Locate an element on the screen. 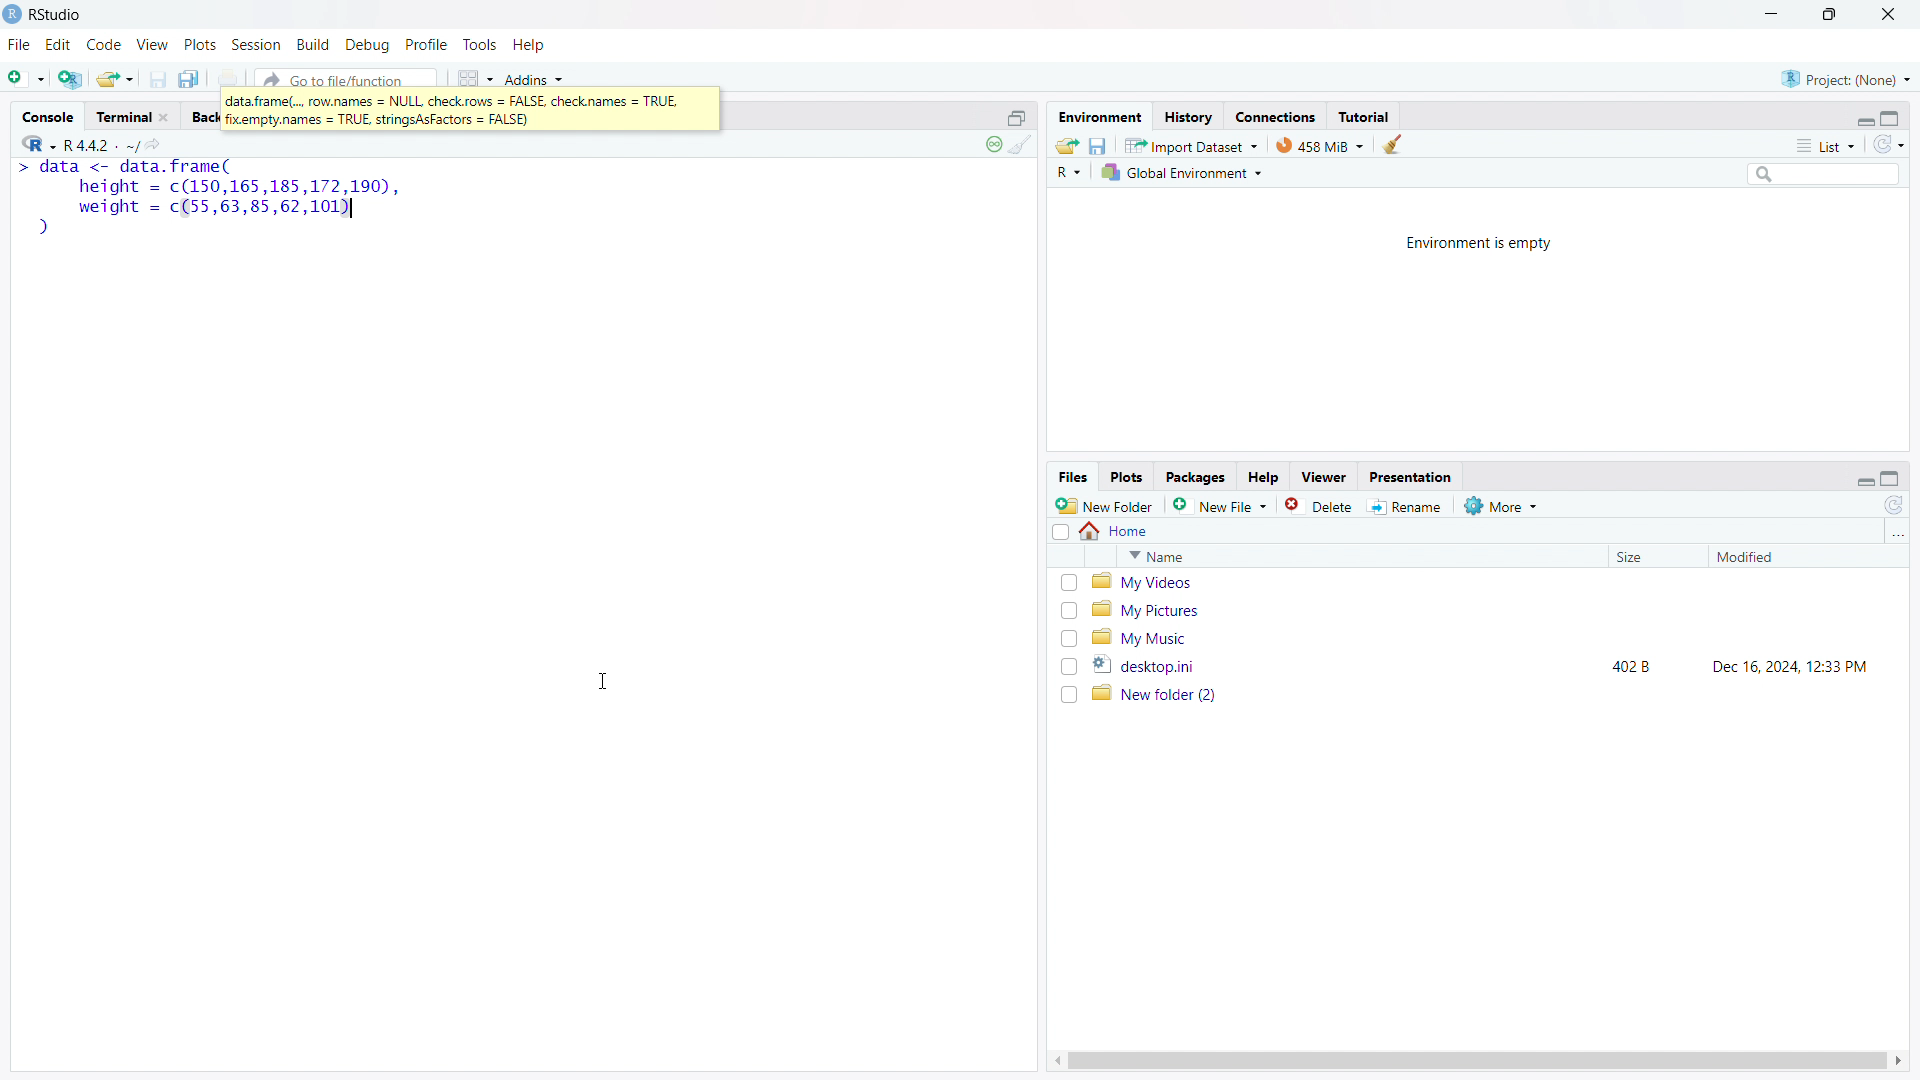 Image resolution: width=1920 pixels, height=1080 pixels. edit is located at coordinates (59, 45).